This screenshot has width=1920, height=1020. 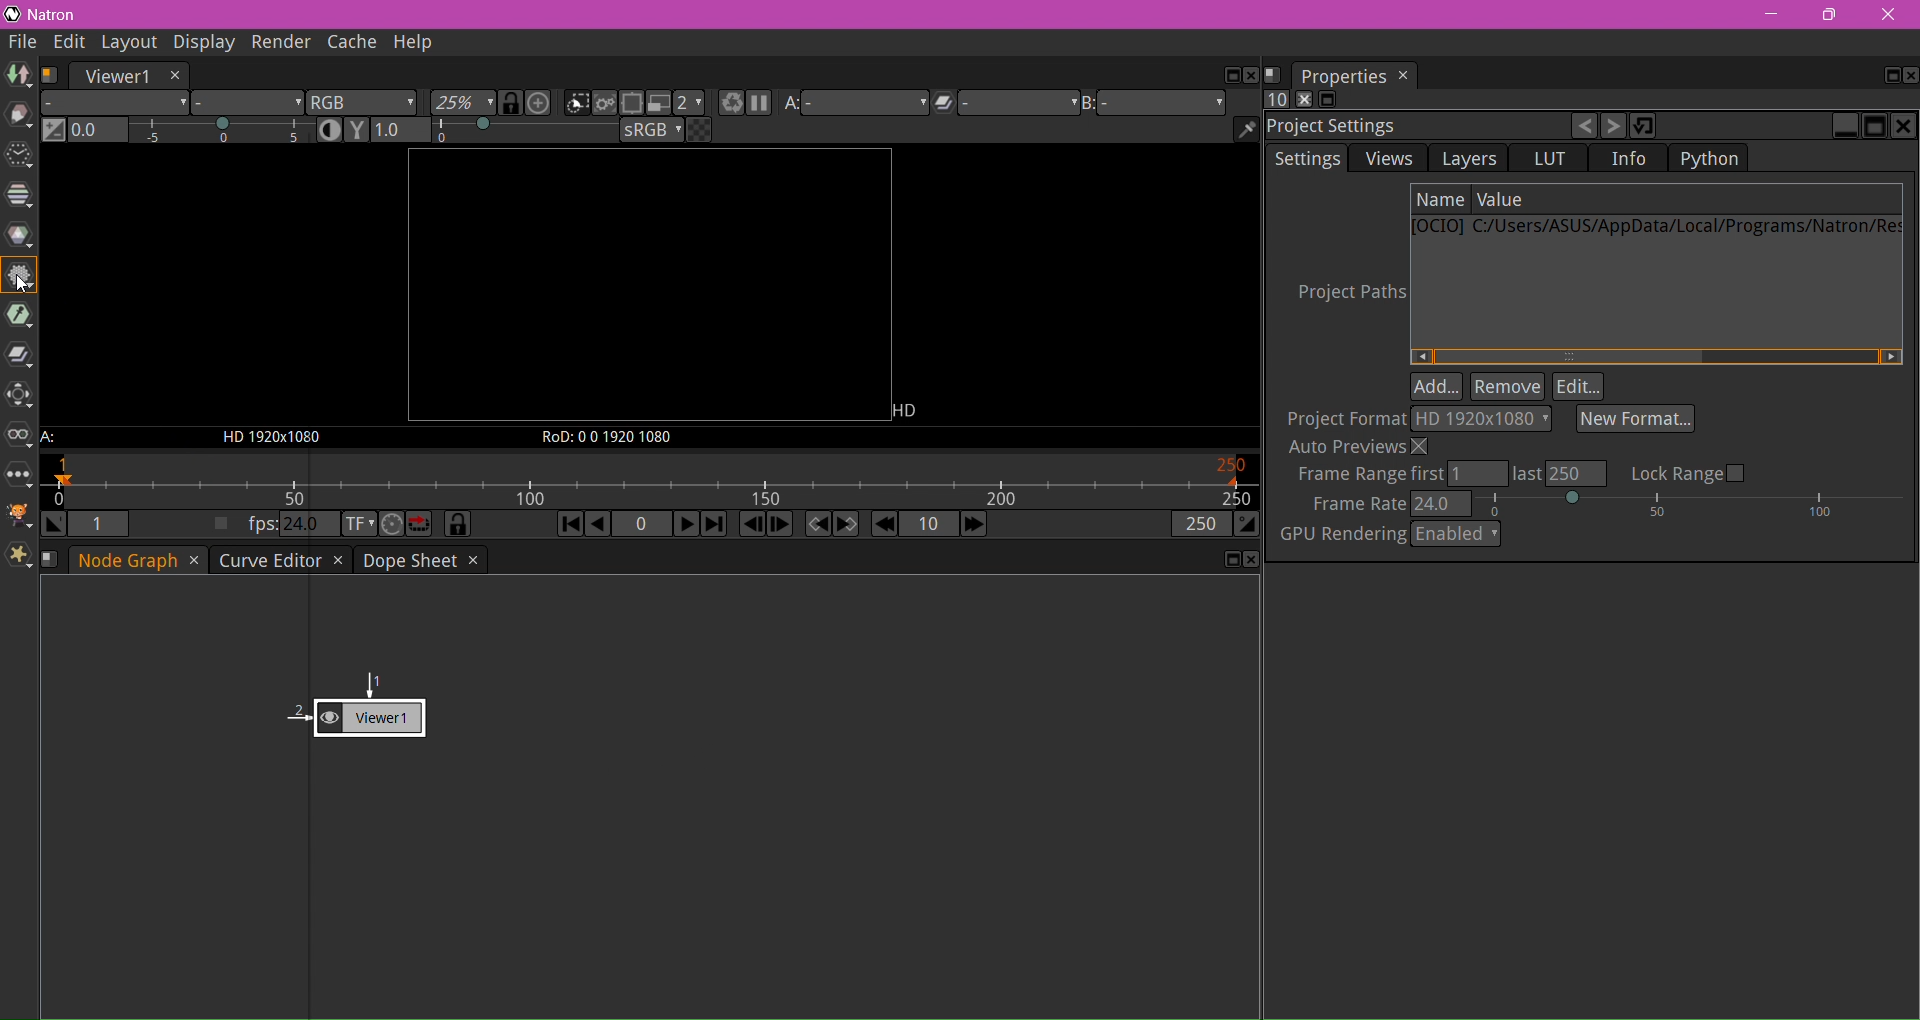 I want to click on Maximize pane, so click(x=1874, y=126).